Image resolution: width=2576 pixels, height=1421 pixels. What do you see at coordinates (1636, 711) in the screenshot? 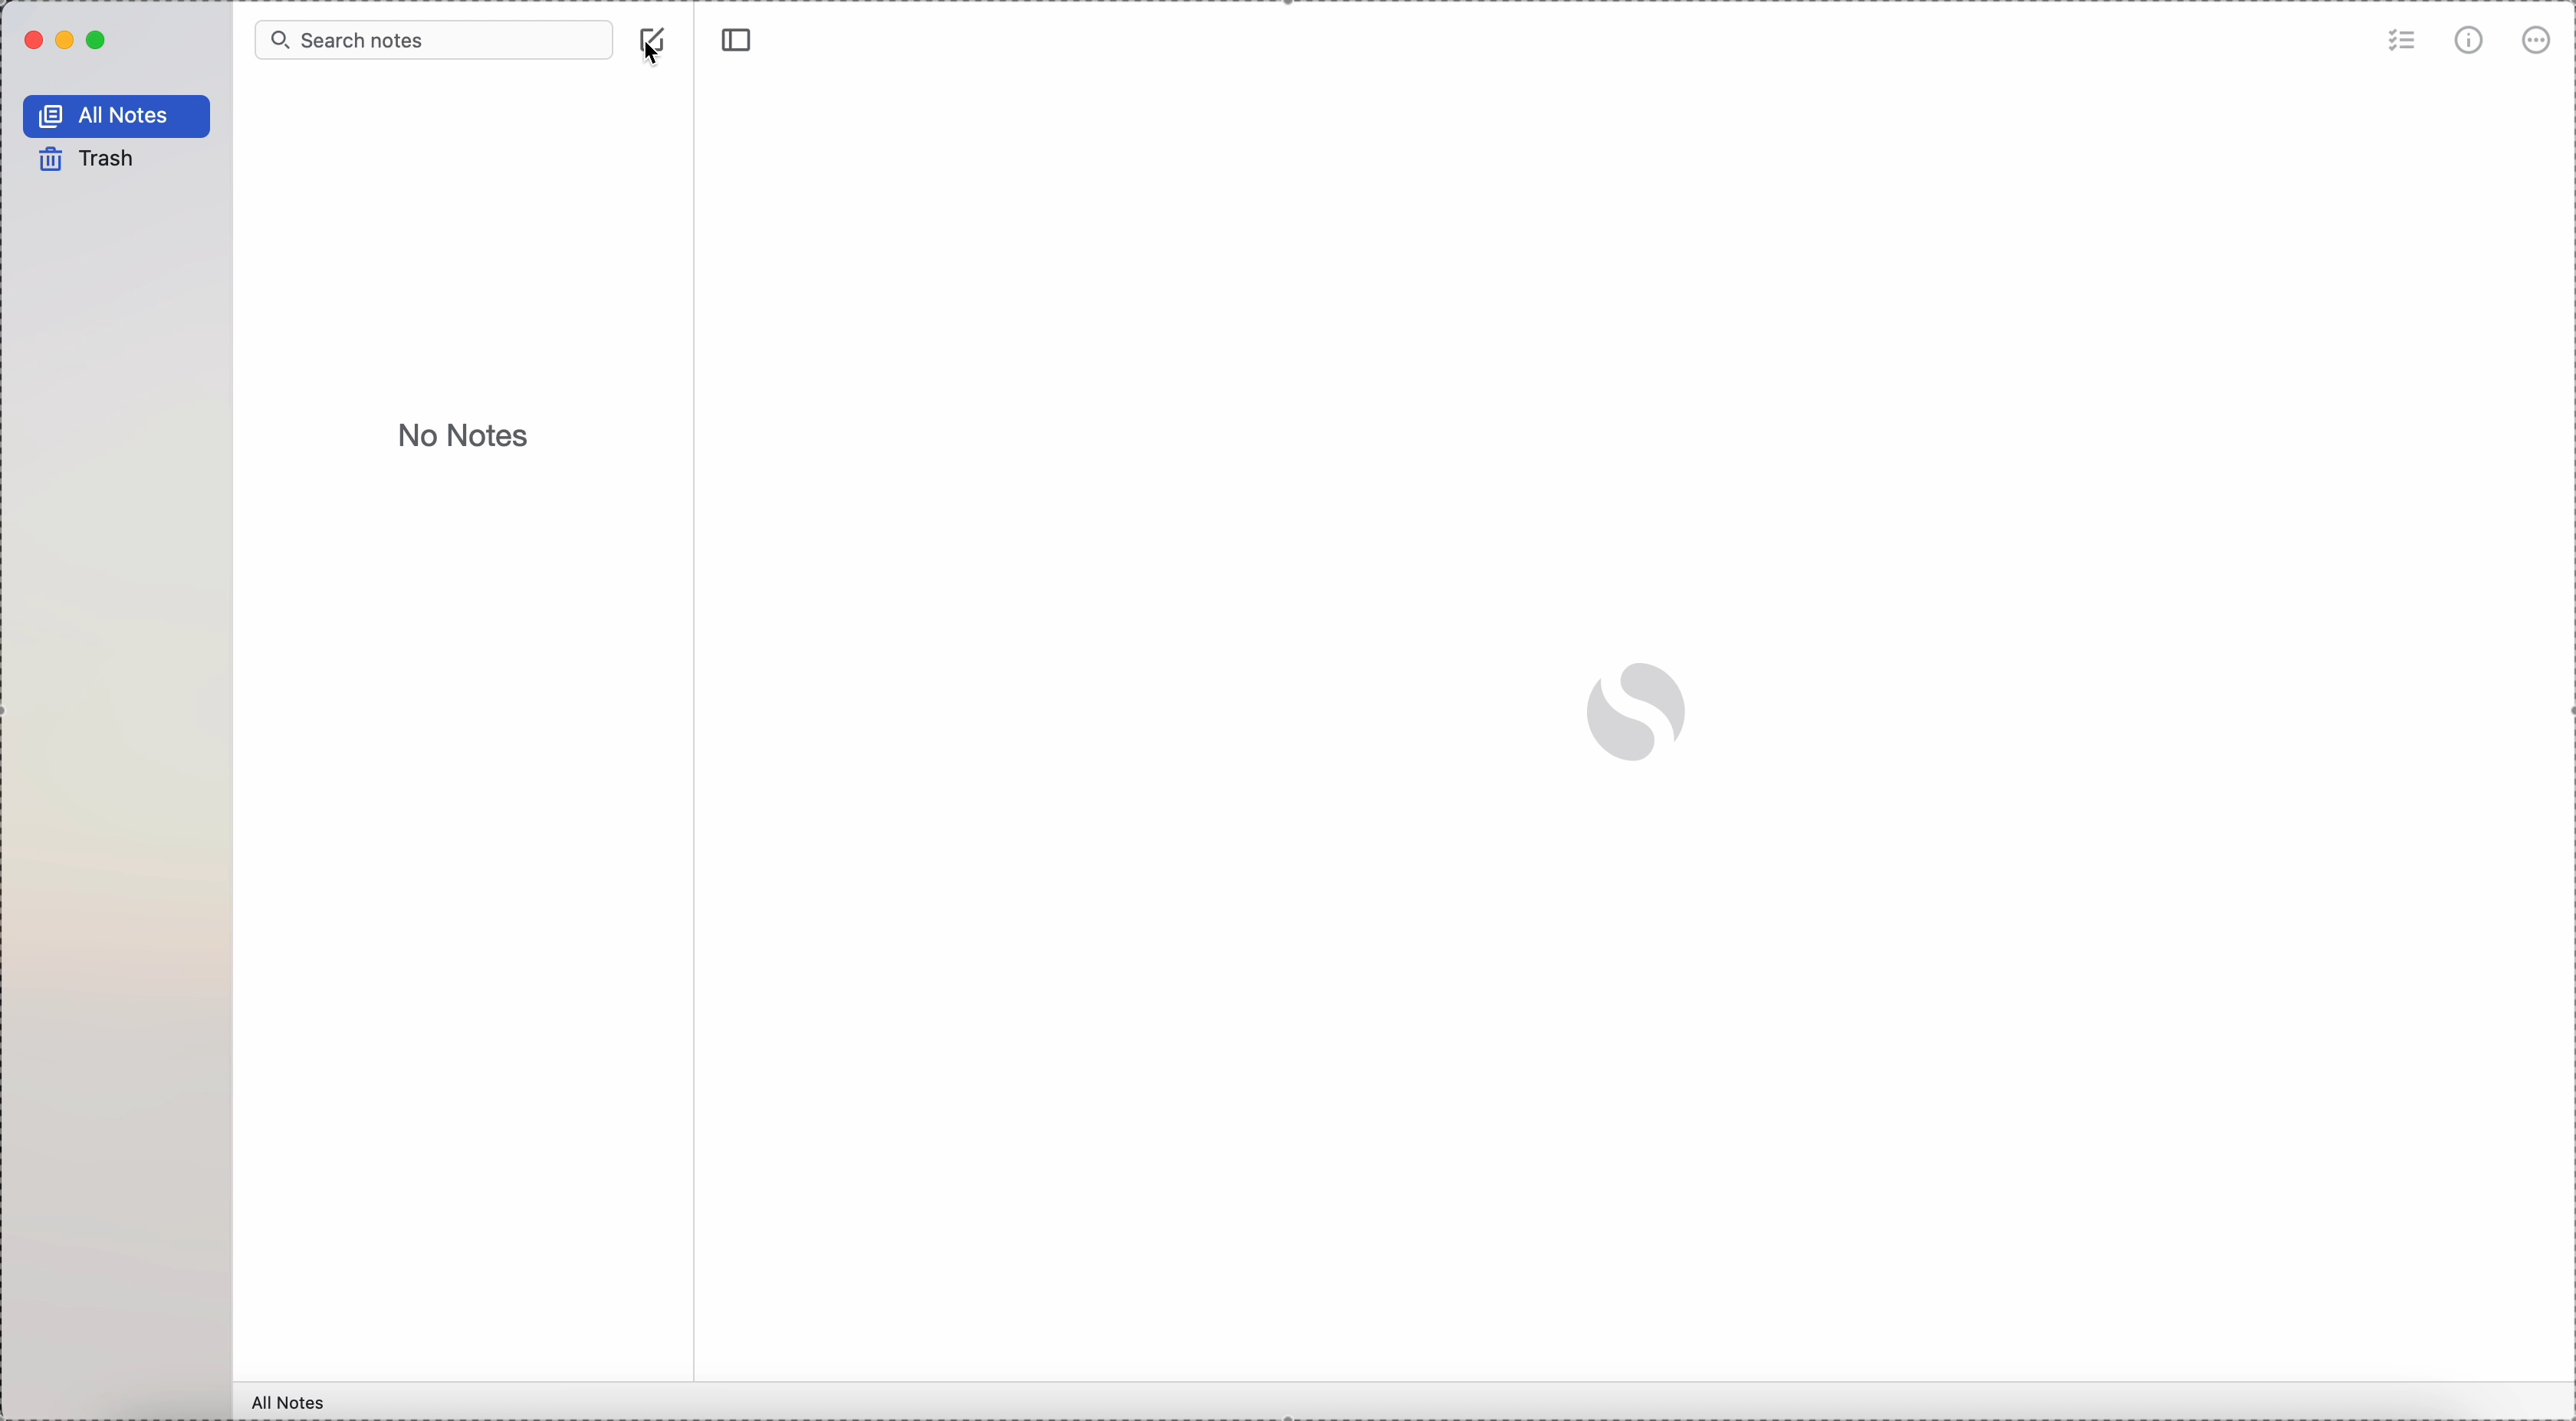
I see `Simplenote logo` at bounding box center [1636, 711].